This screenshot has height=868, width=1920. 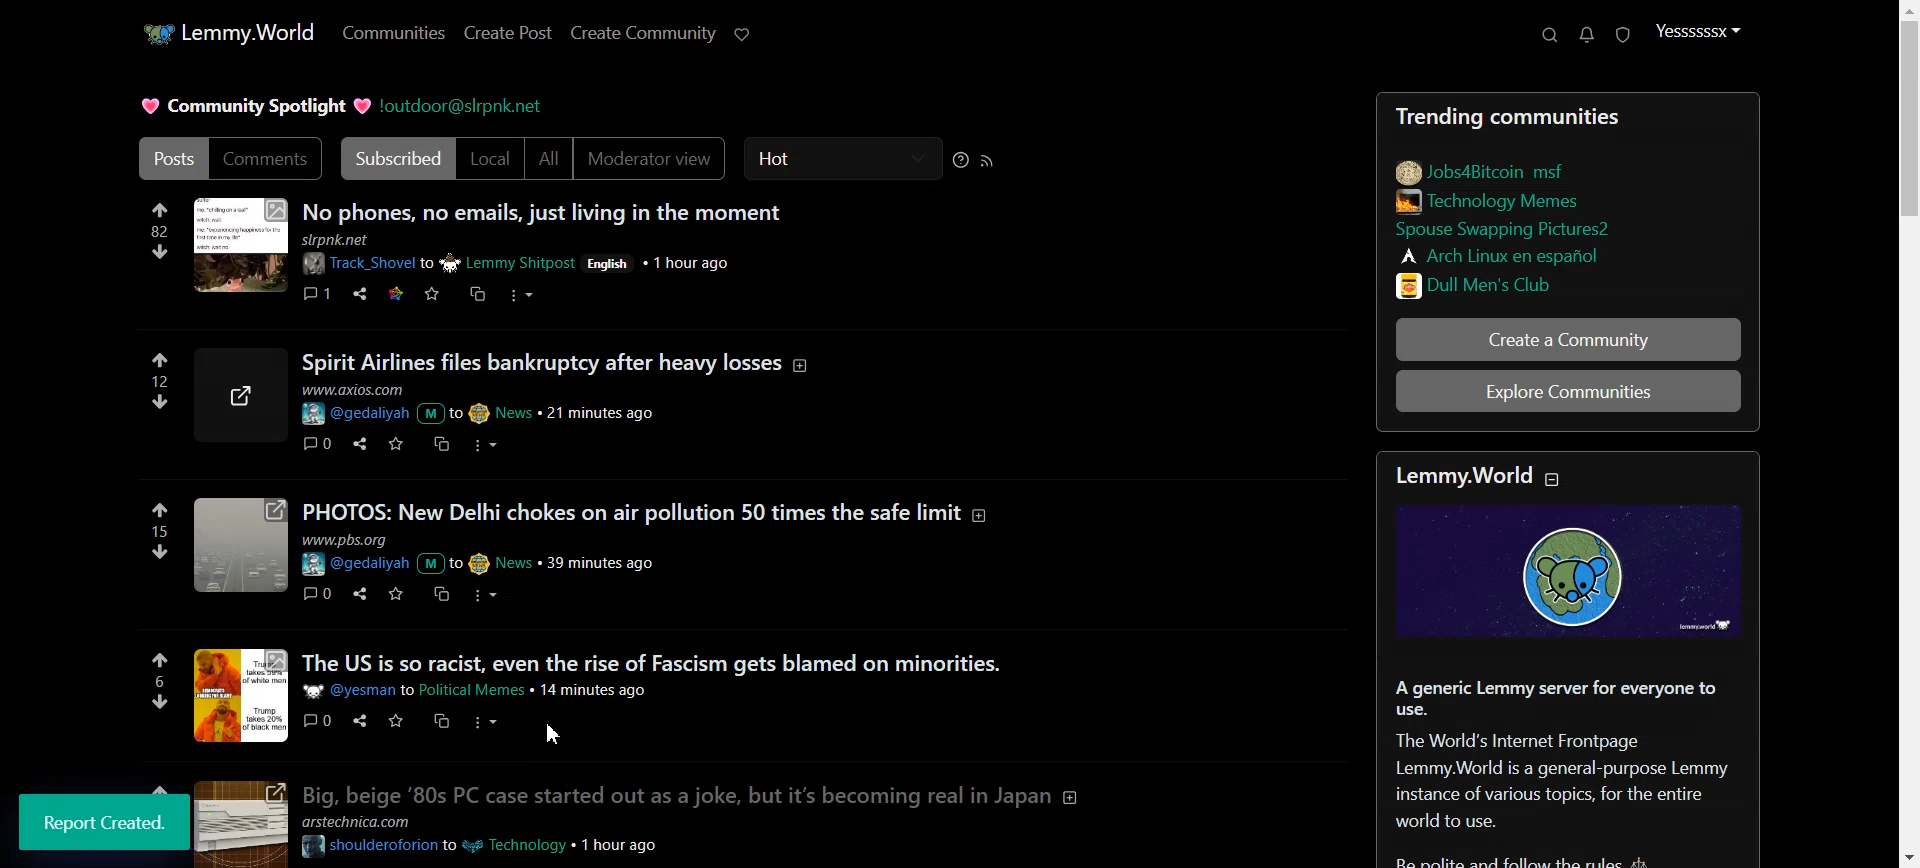 What do you see at coordinates (491, 159) in the screenshot?
I see `Local` at bounding box center [491, 159].